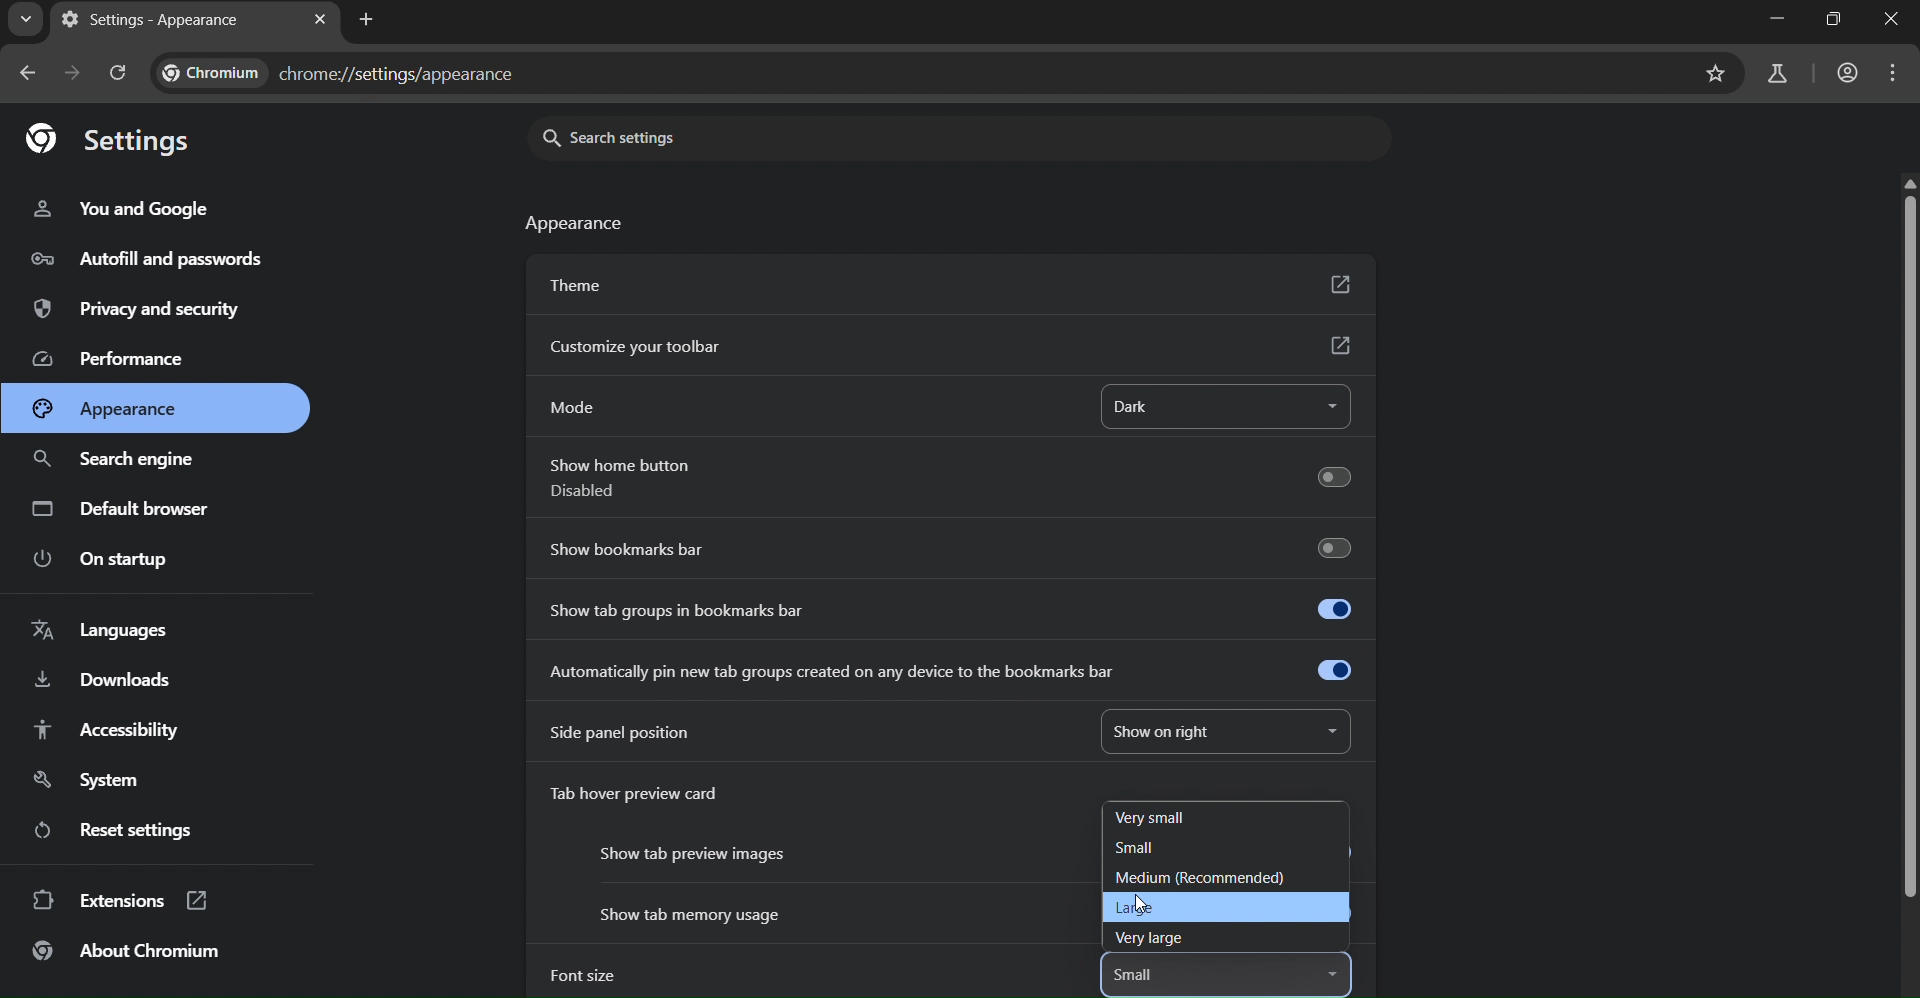  I want to click on you & google, so click(131, 206).